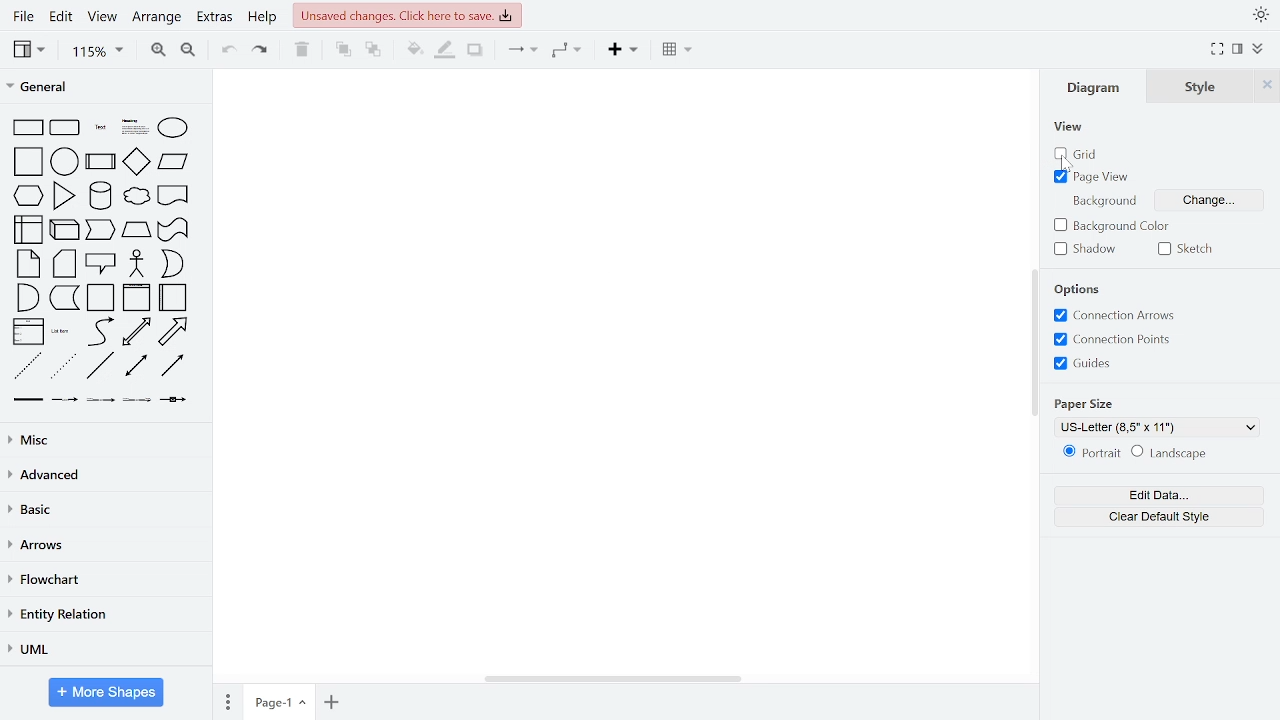 The height and width of the screenshot is (720, 1280). I want to click on waypoints, so click(566, 52).